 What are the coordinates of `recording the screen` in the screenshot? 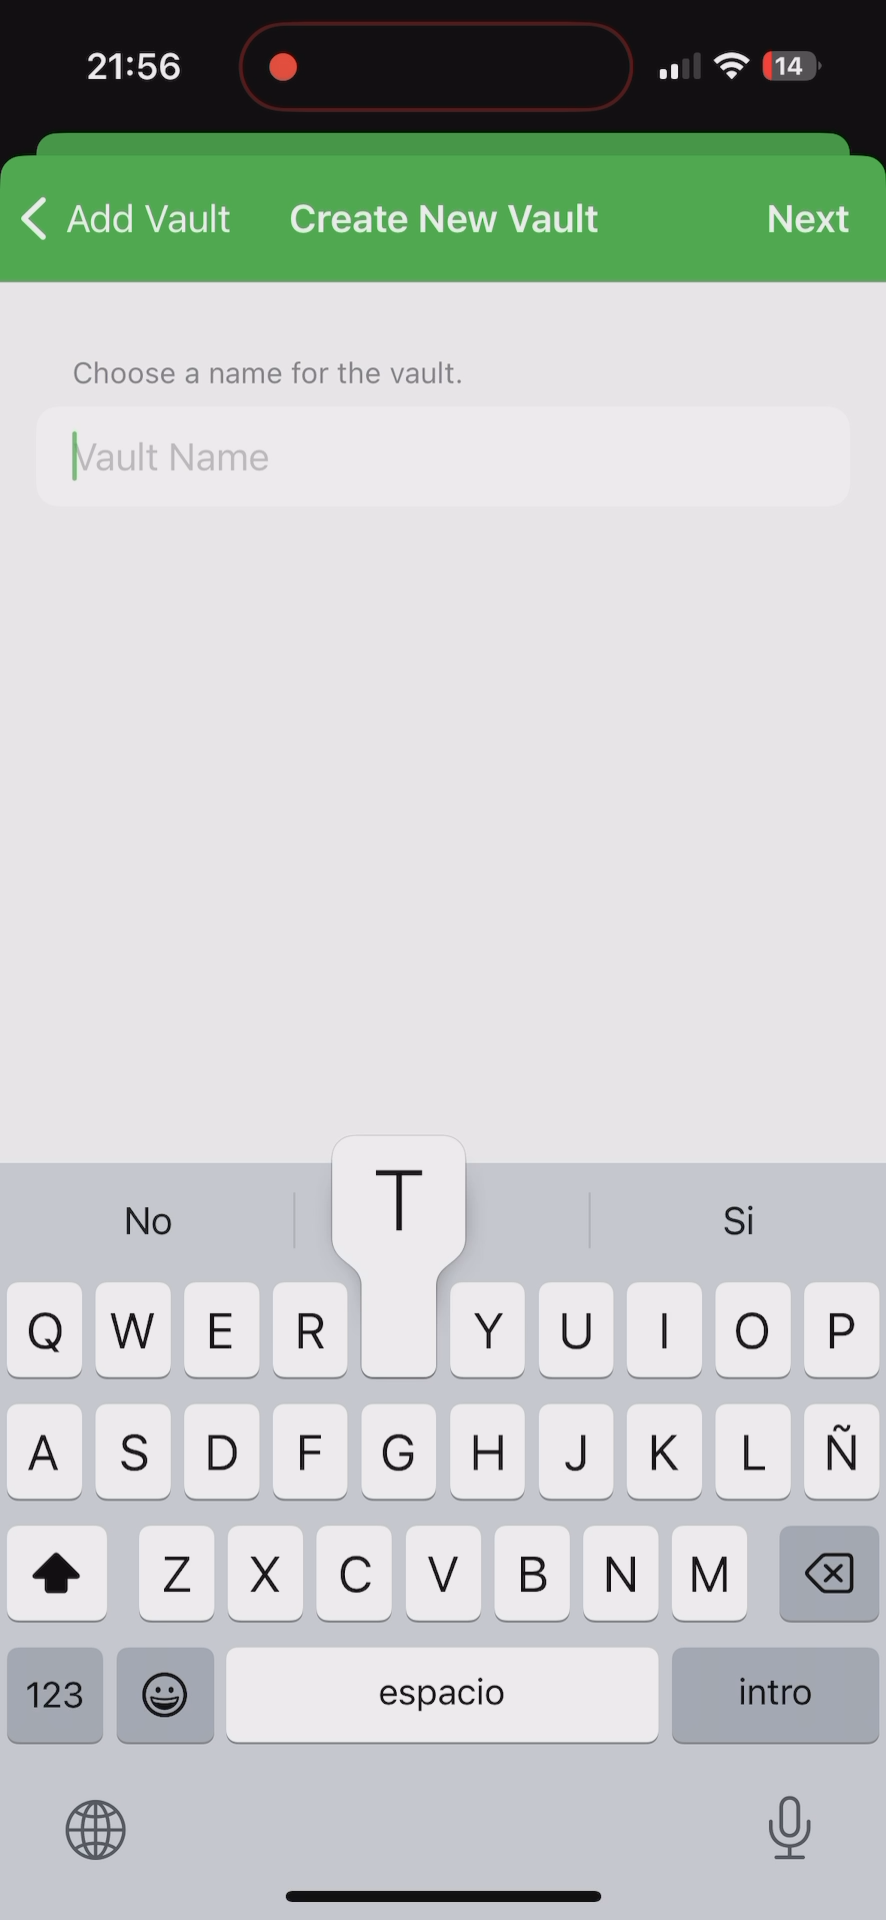 It's located at (283, 63).